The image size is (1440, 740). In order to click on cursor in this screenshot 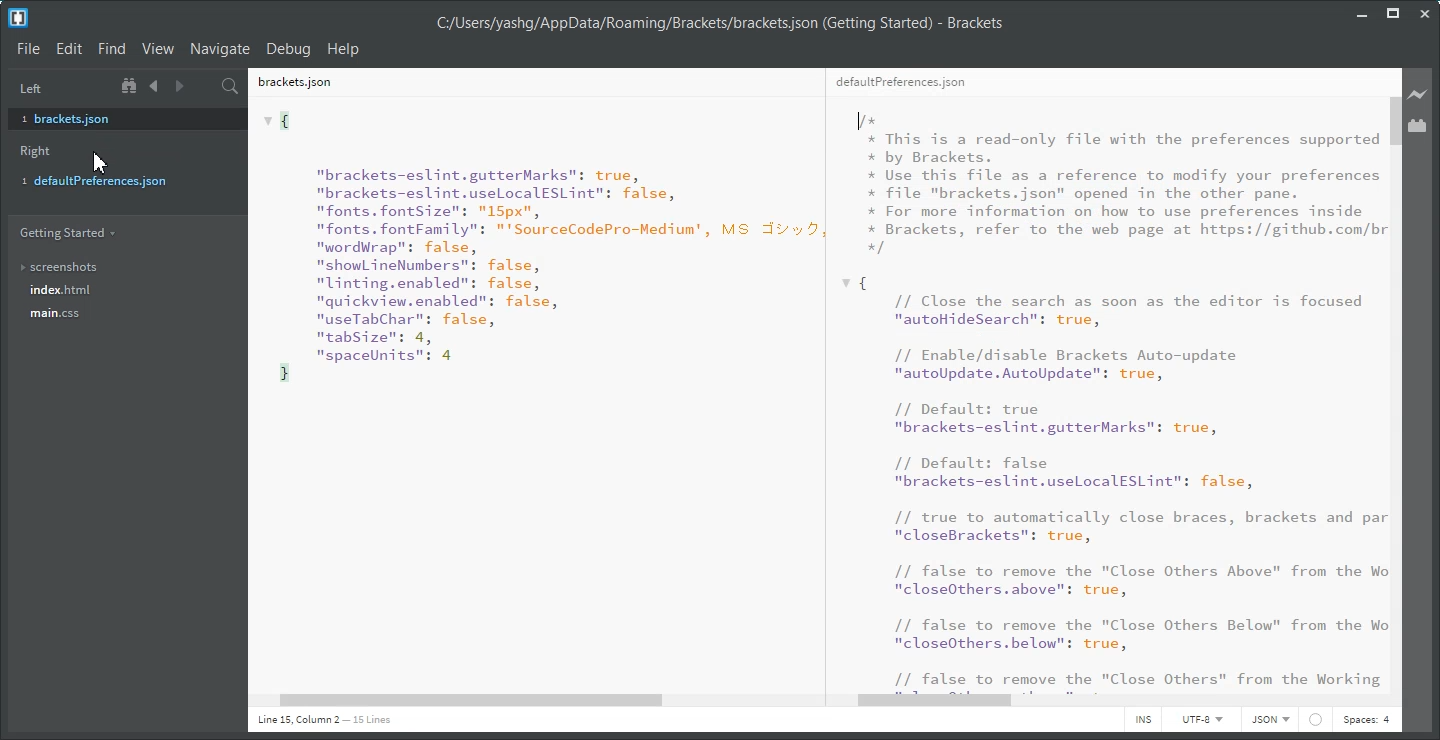, I will do `click(104, 162)`.